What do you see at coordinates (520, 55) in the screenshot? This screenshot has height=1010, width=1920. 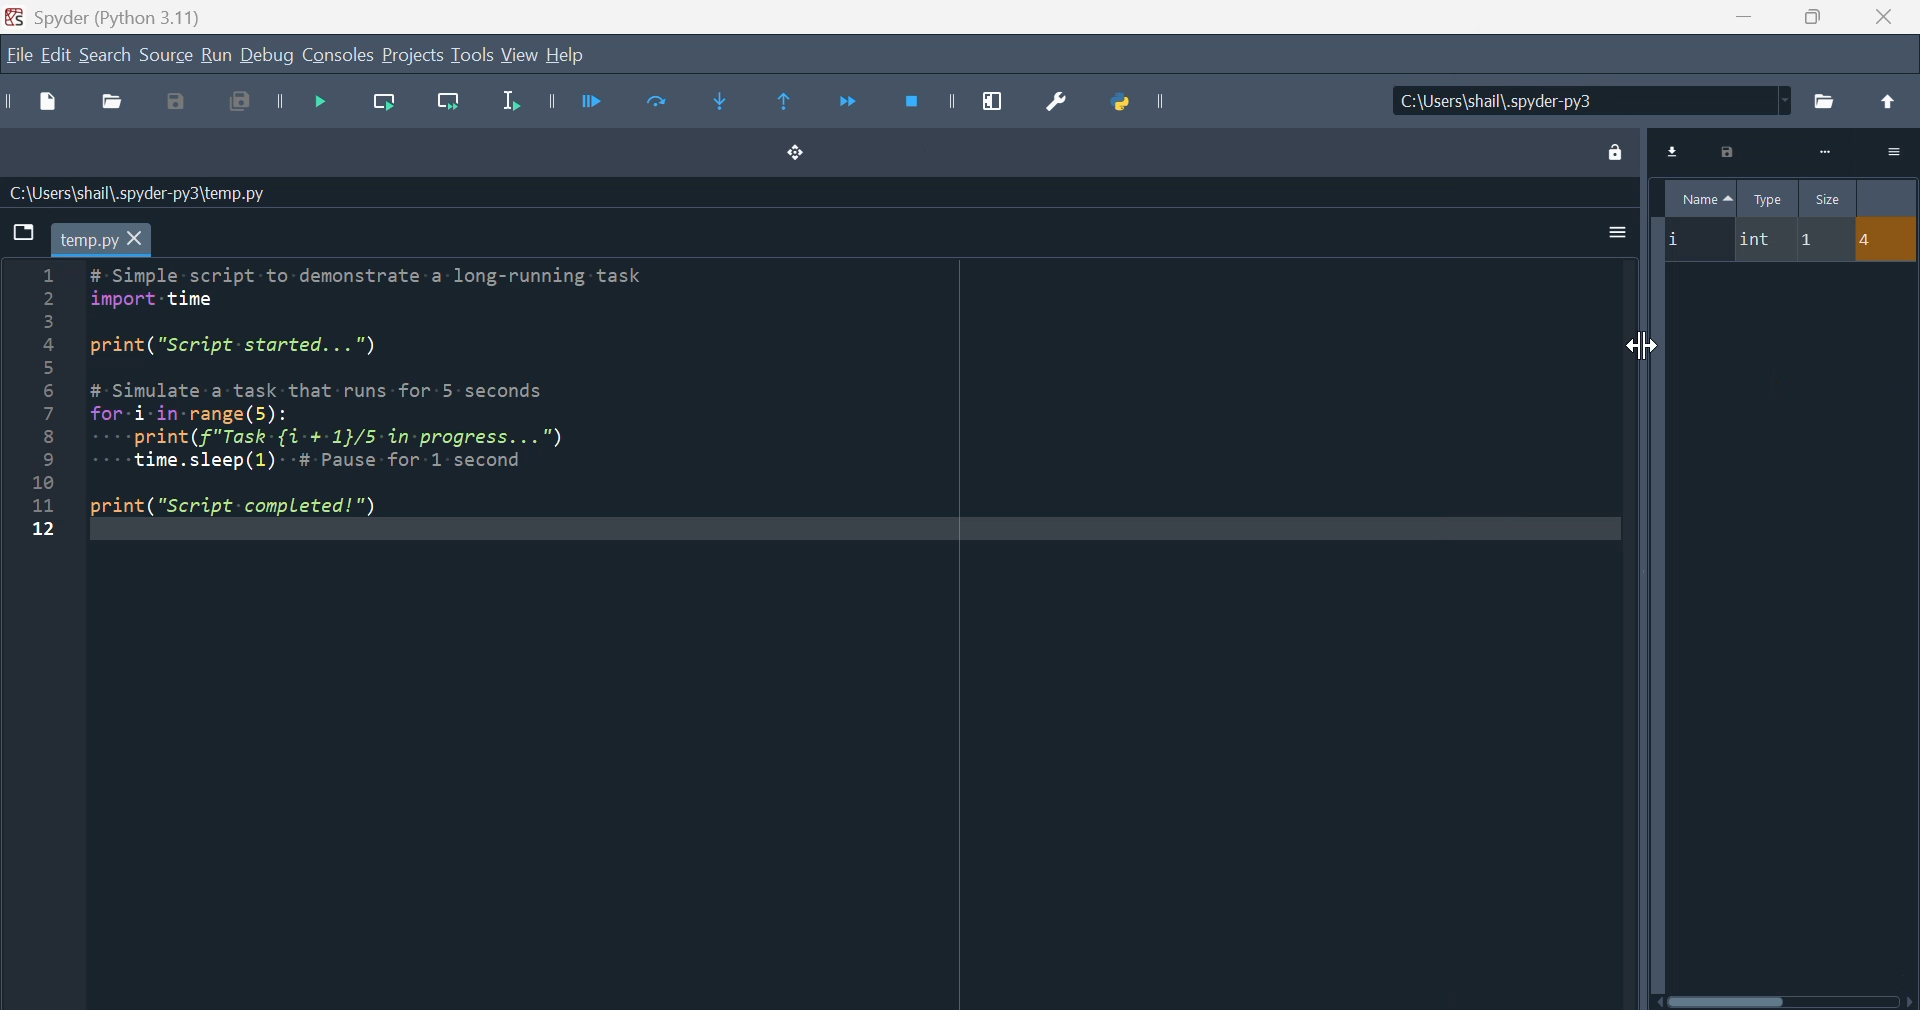 I see `view` at bounding box center [520, 55].